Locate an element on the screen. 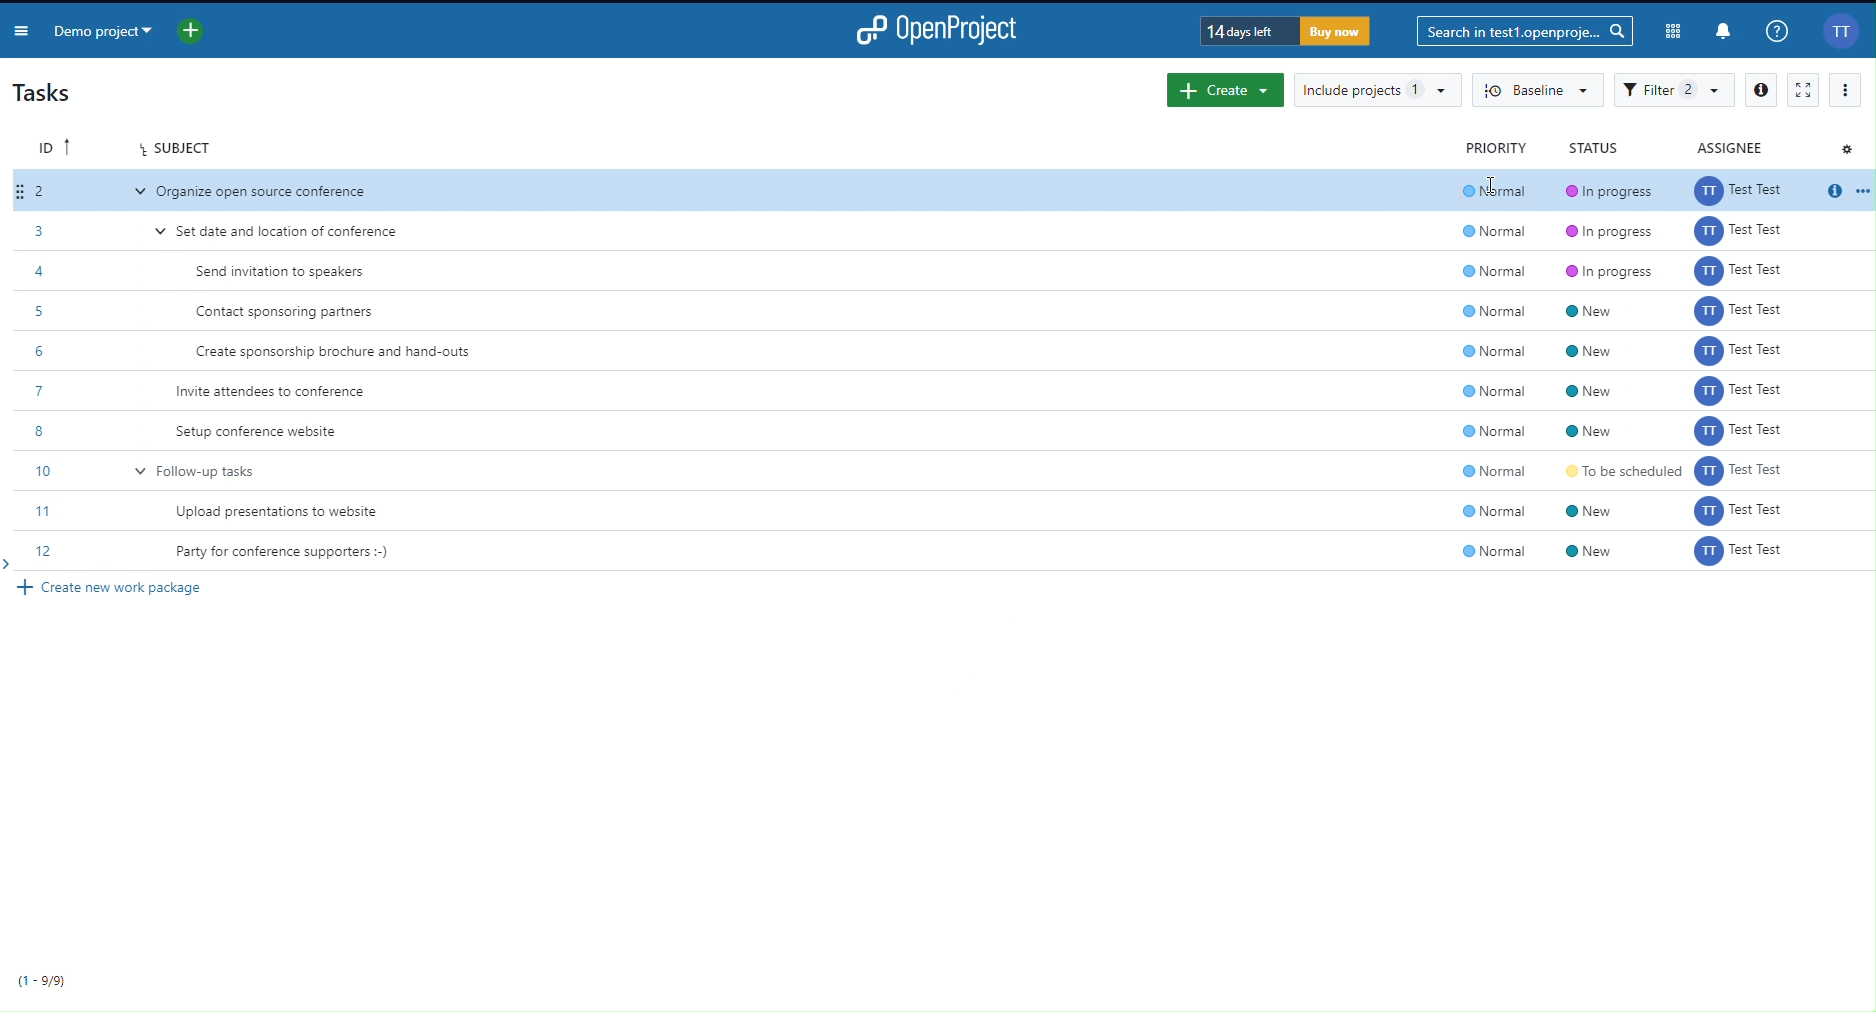 The width and height of the screenshot is (1876, 1012). Status is located at coordinates (1592, 146).